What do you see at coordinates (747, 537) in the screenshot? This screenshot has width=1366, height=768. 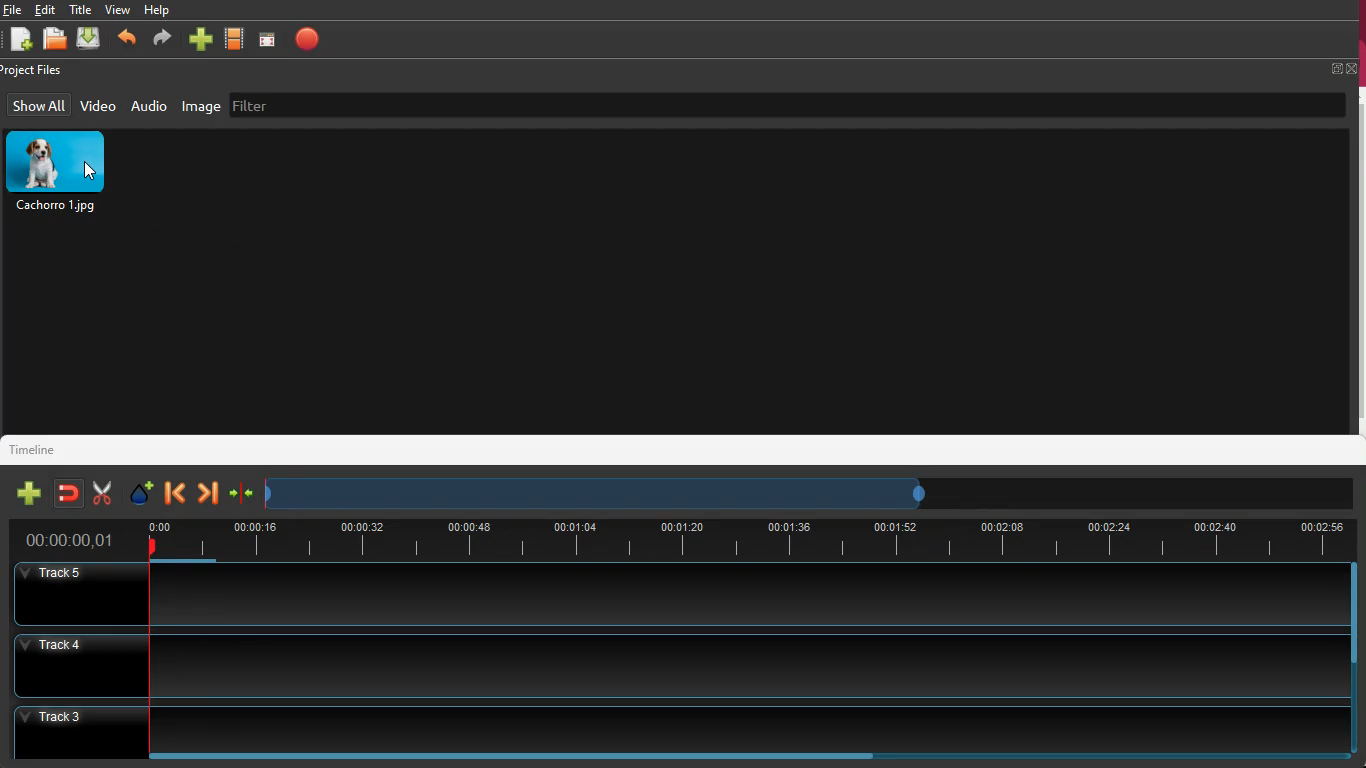 I see `time` at bounding box center [747, 537].